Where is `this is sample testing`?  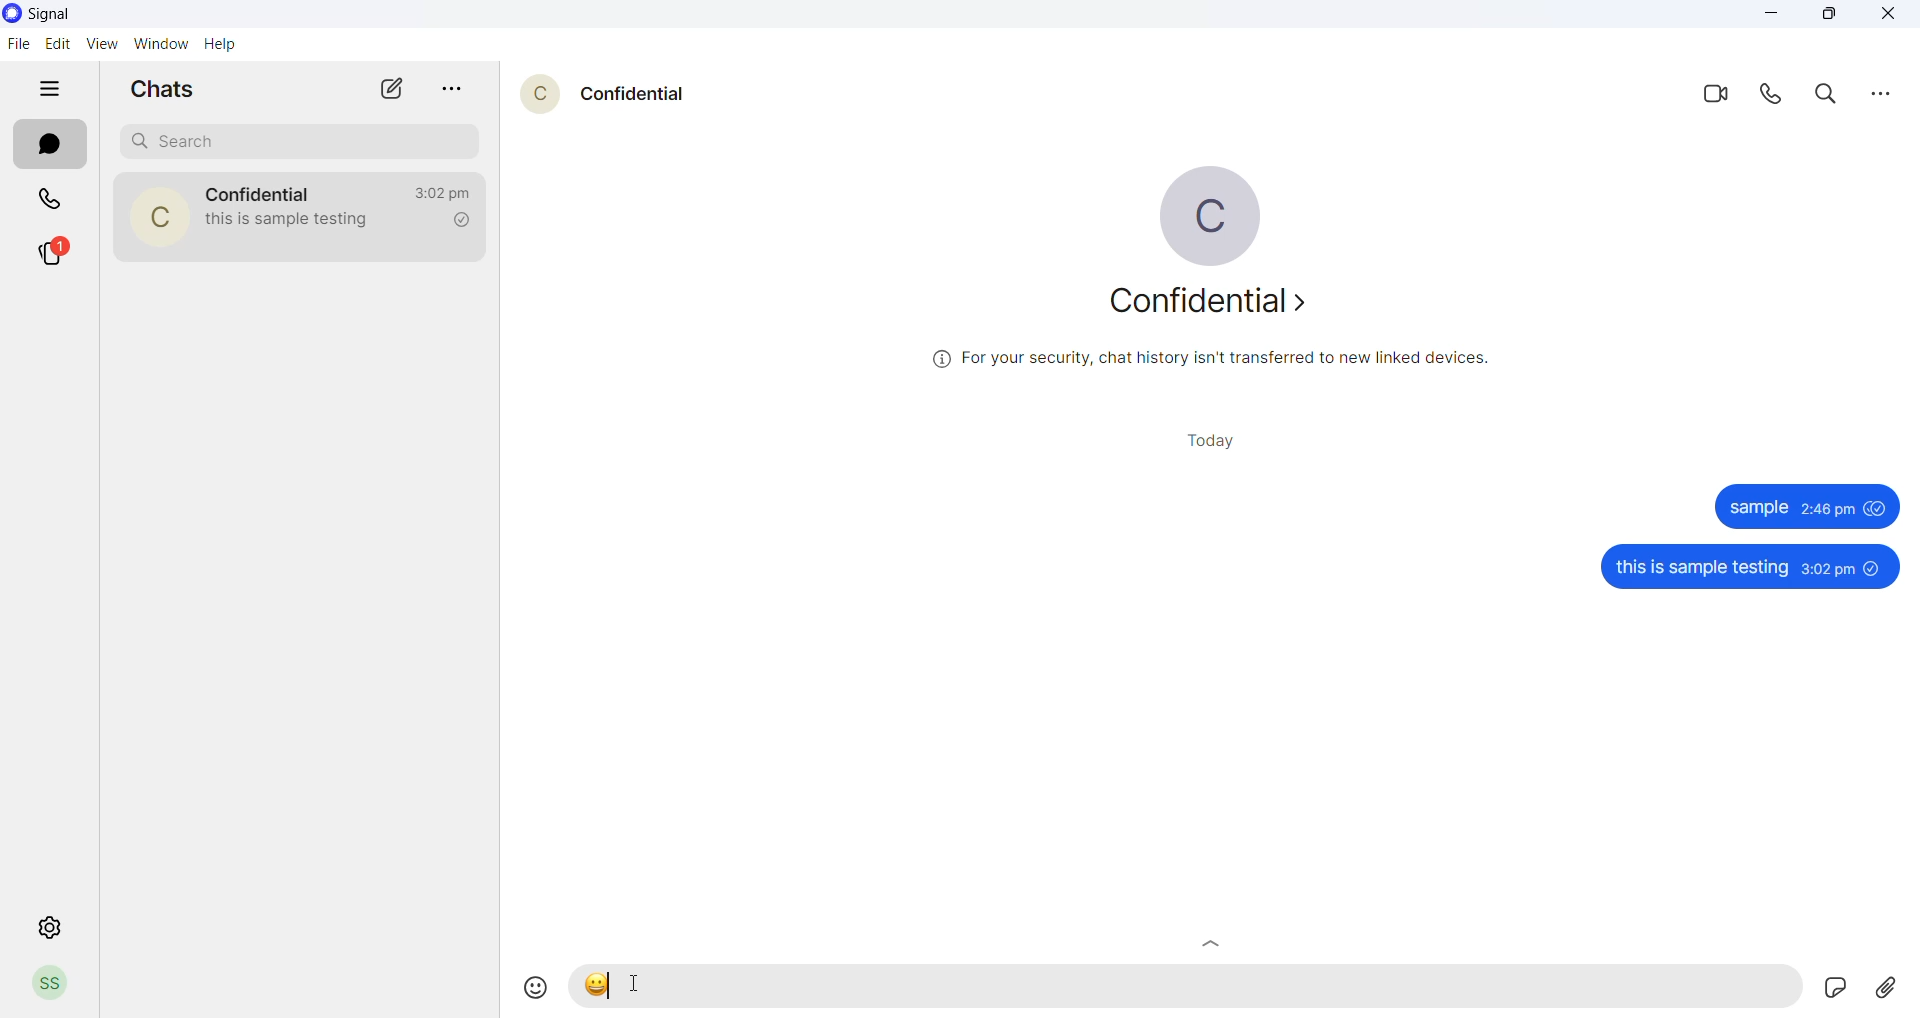 this is sample testing is located at coordinates (1701, 569).